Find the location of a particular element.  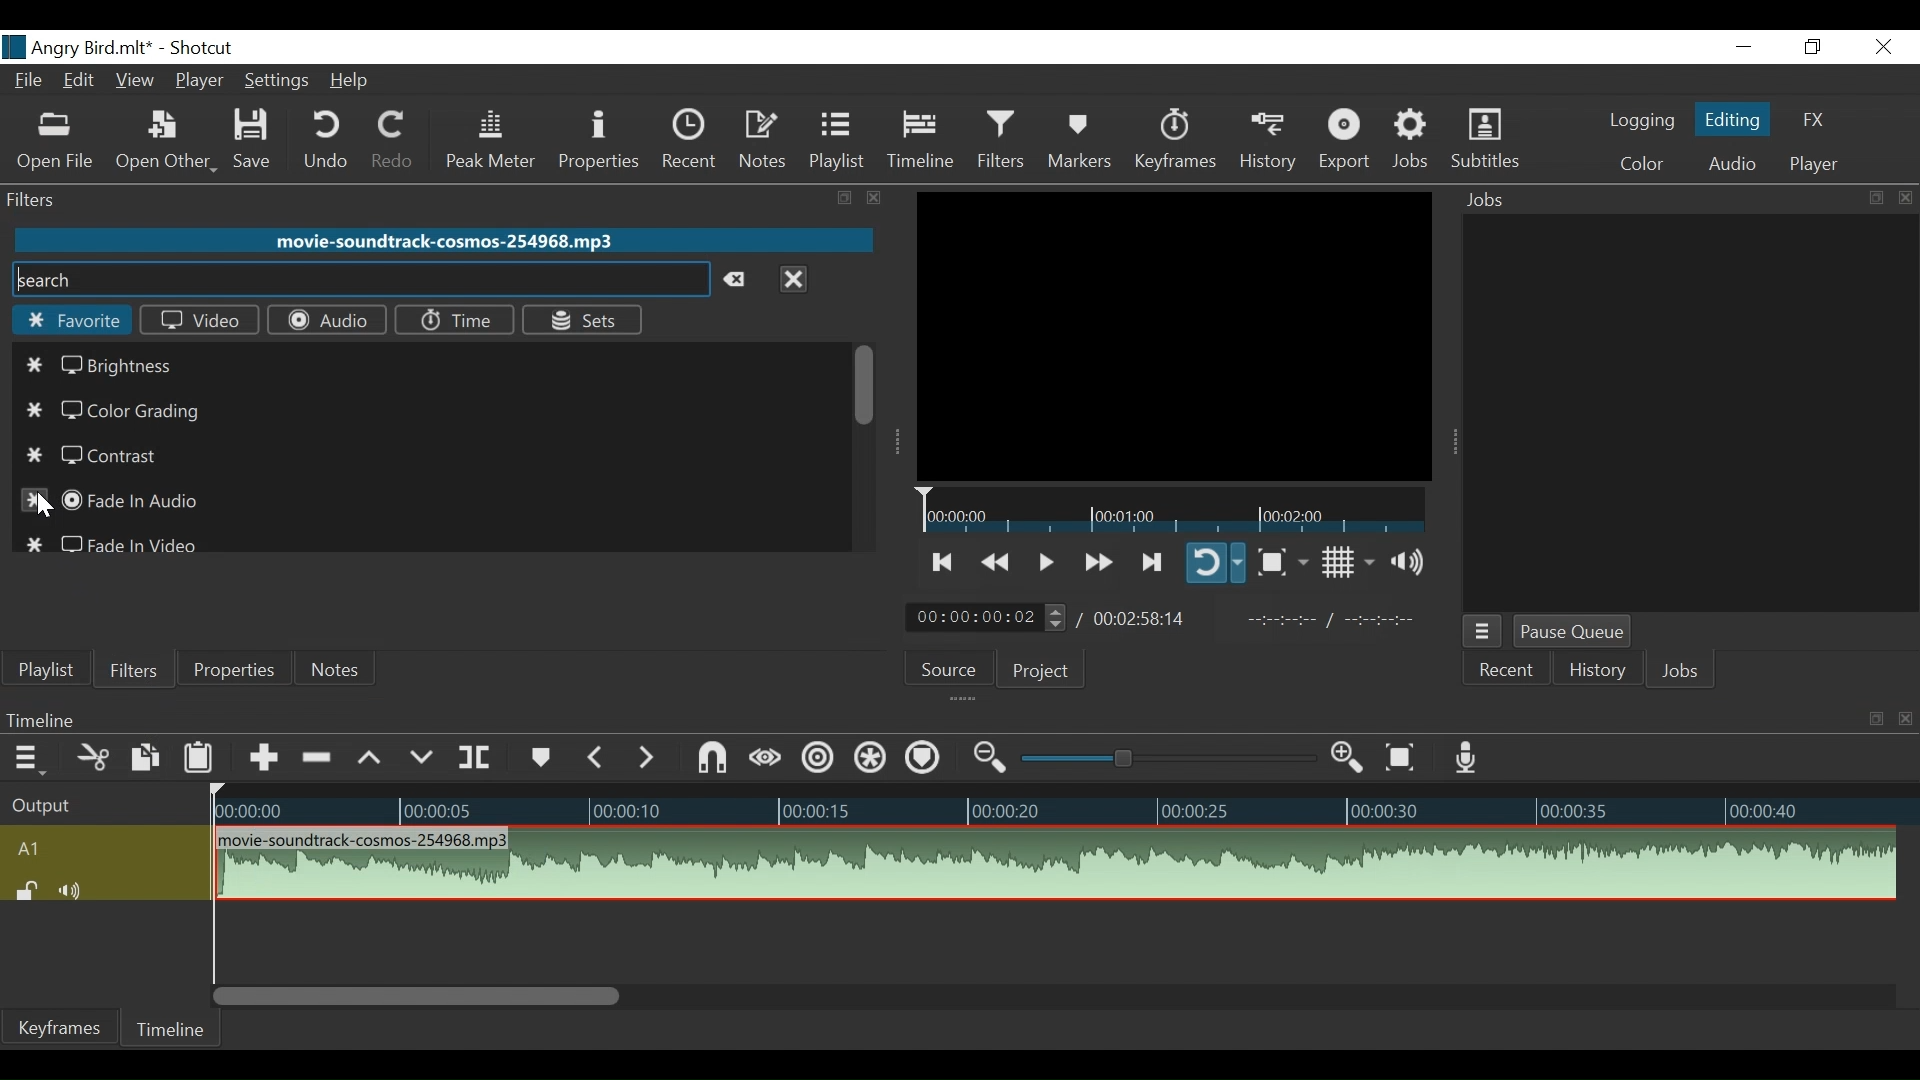

File Name is located at coordinates (79, 48).